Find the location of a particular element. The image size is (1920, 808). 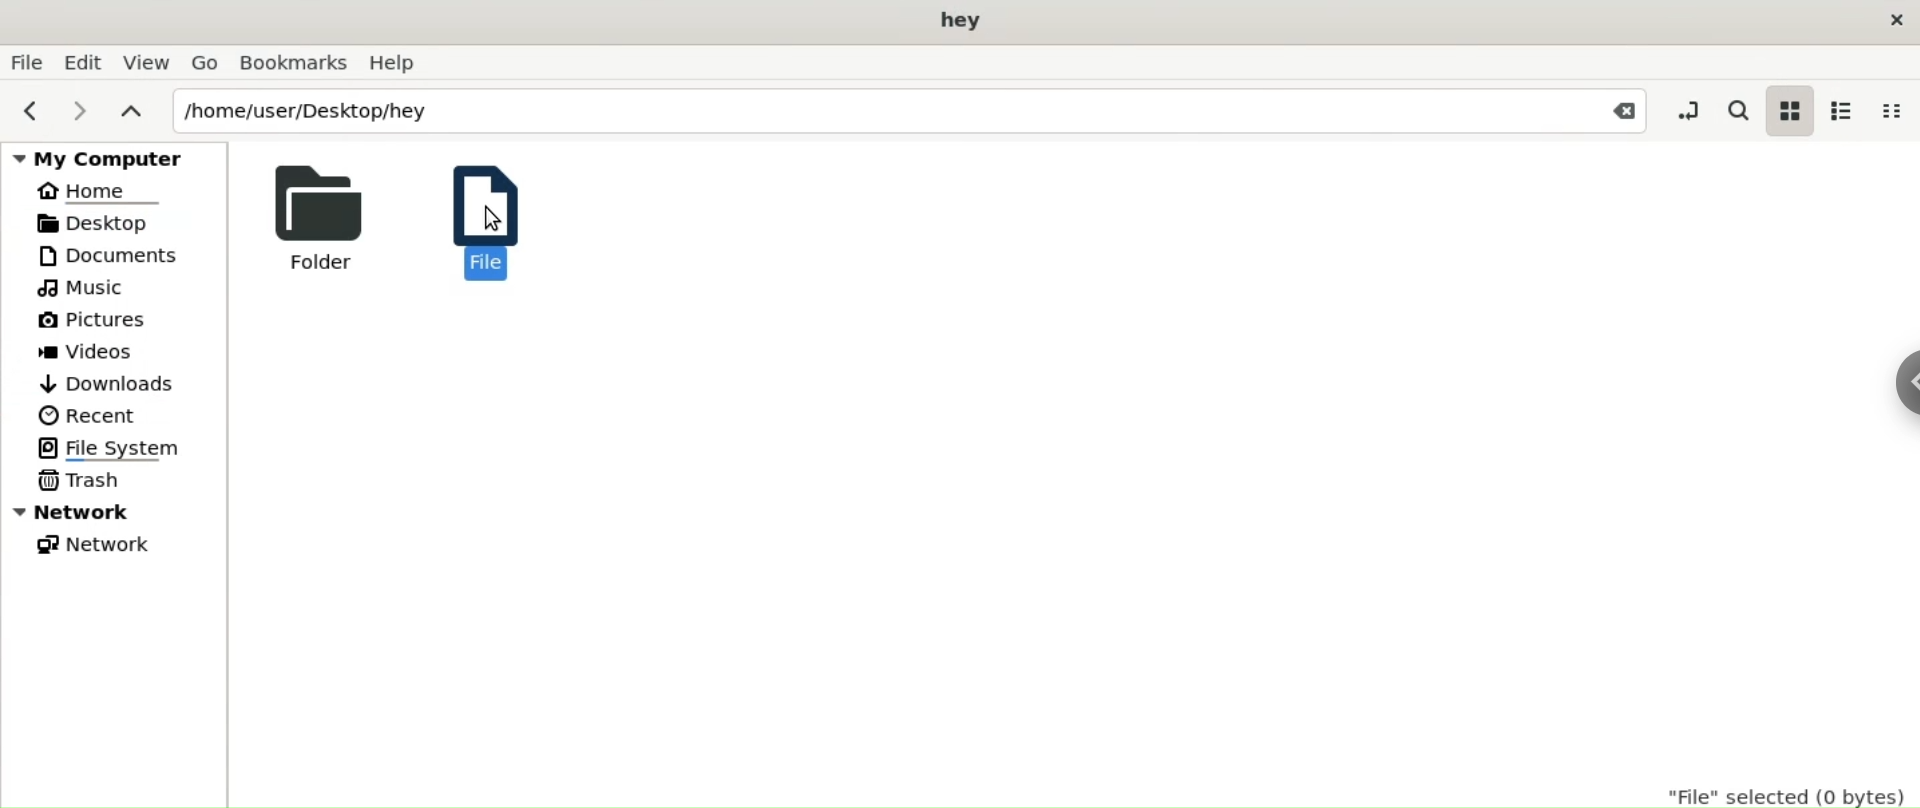

View is located at coordinates (148, 64).